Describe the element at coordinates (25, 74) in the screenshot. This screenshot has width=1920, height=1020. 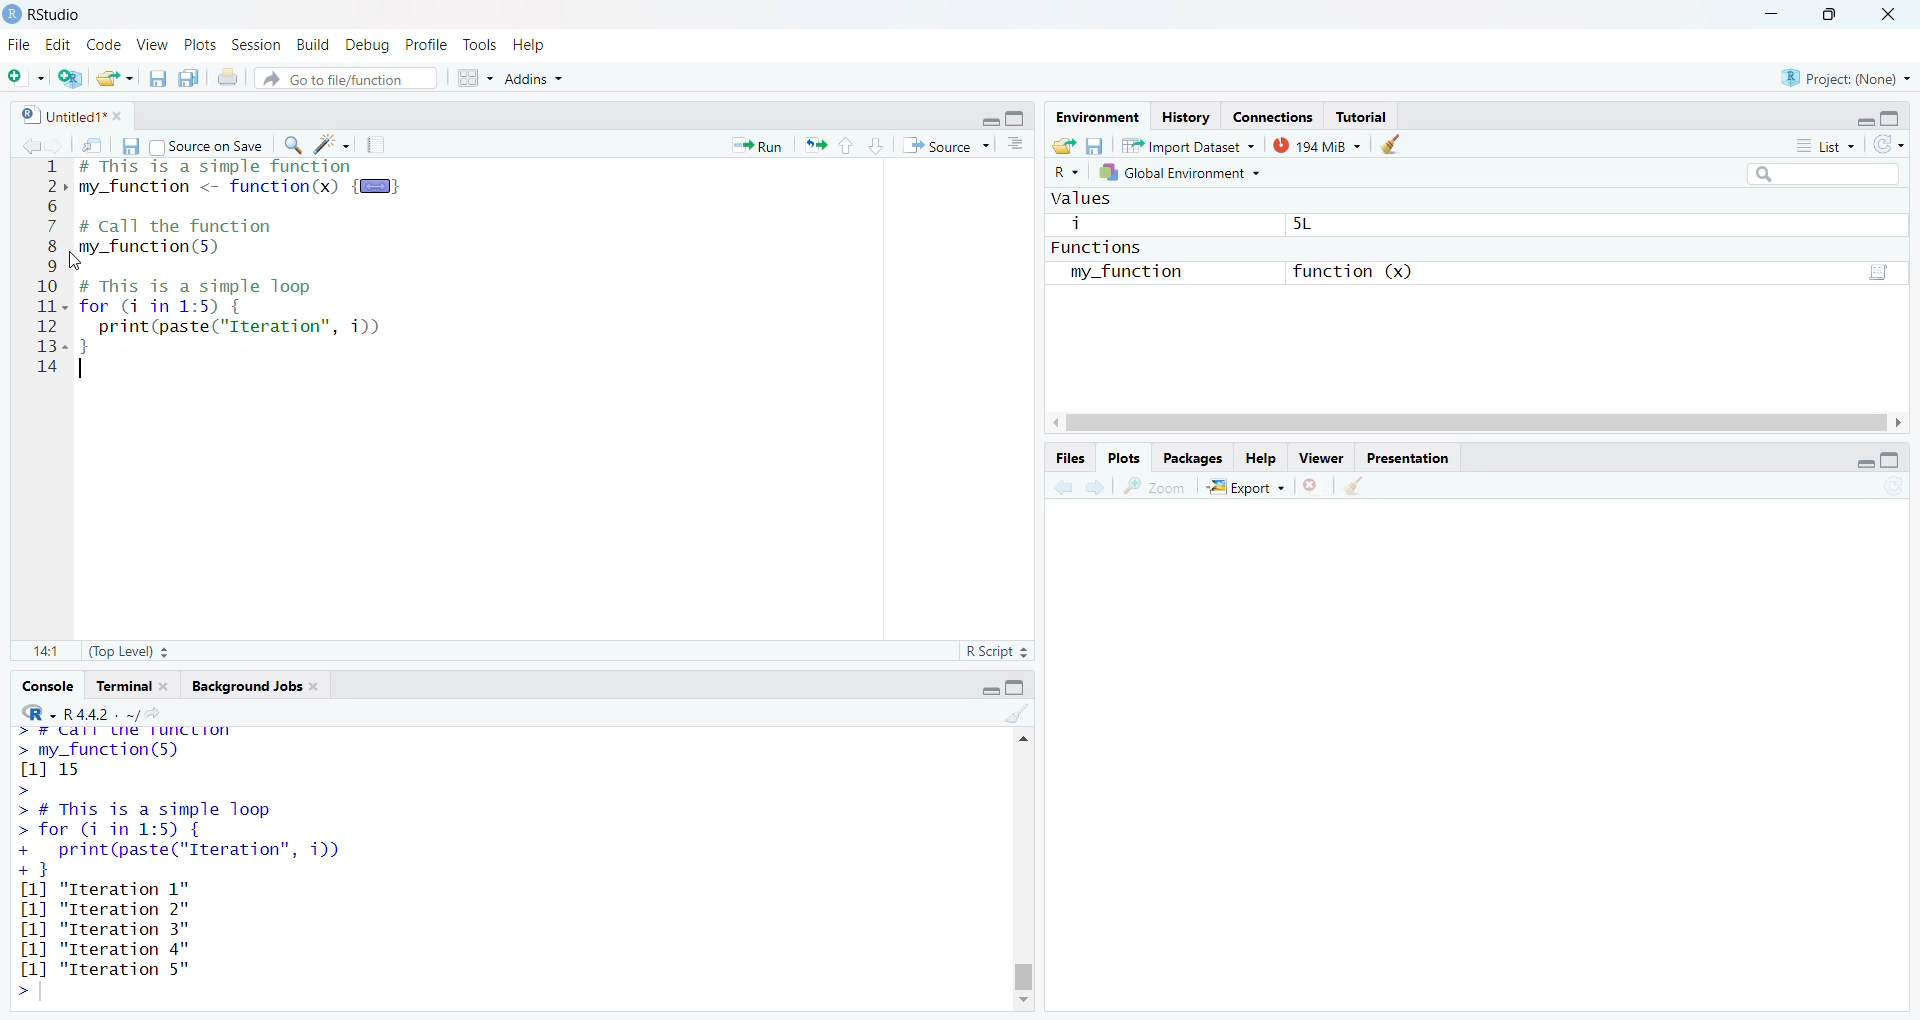
I see `new file` at that location.